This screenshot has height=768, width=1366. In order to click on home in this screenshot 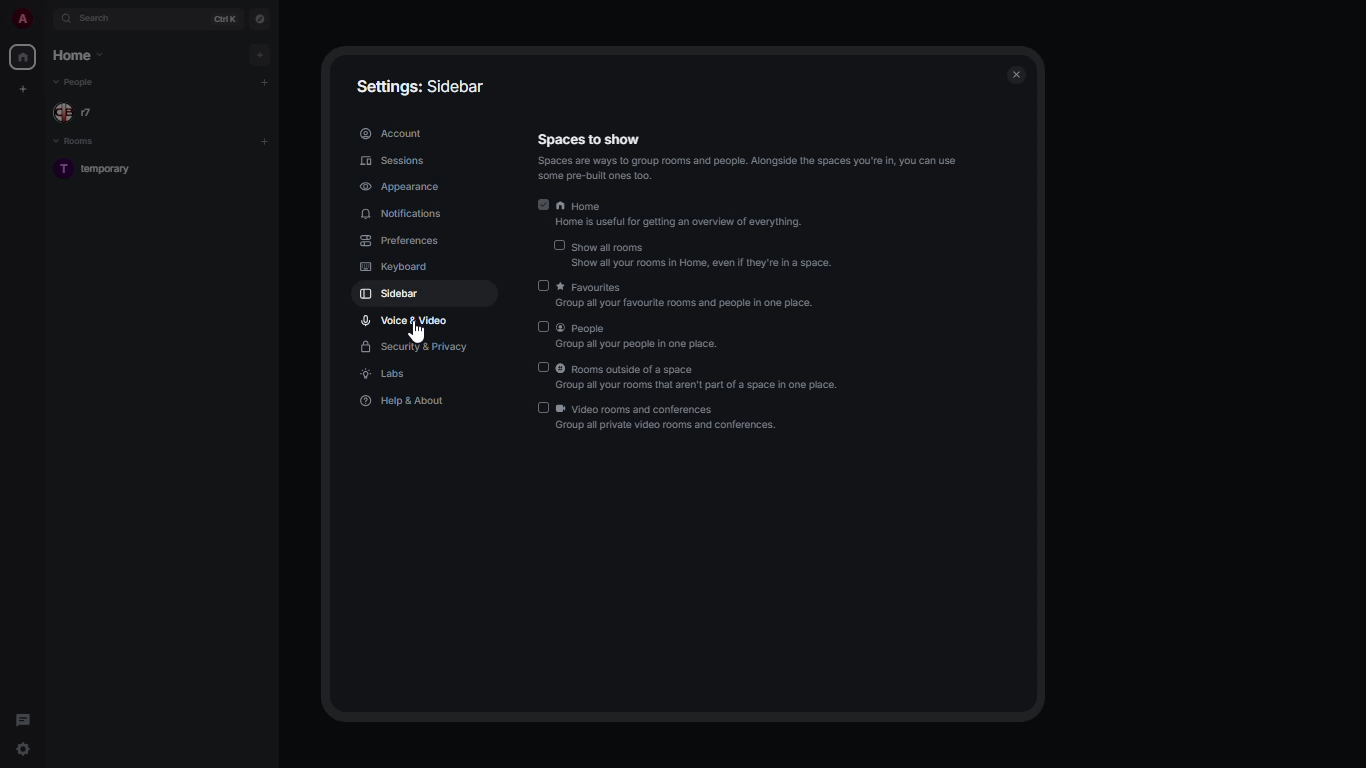, I will do `click(685, 213)`.